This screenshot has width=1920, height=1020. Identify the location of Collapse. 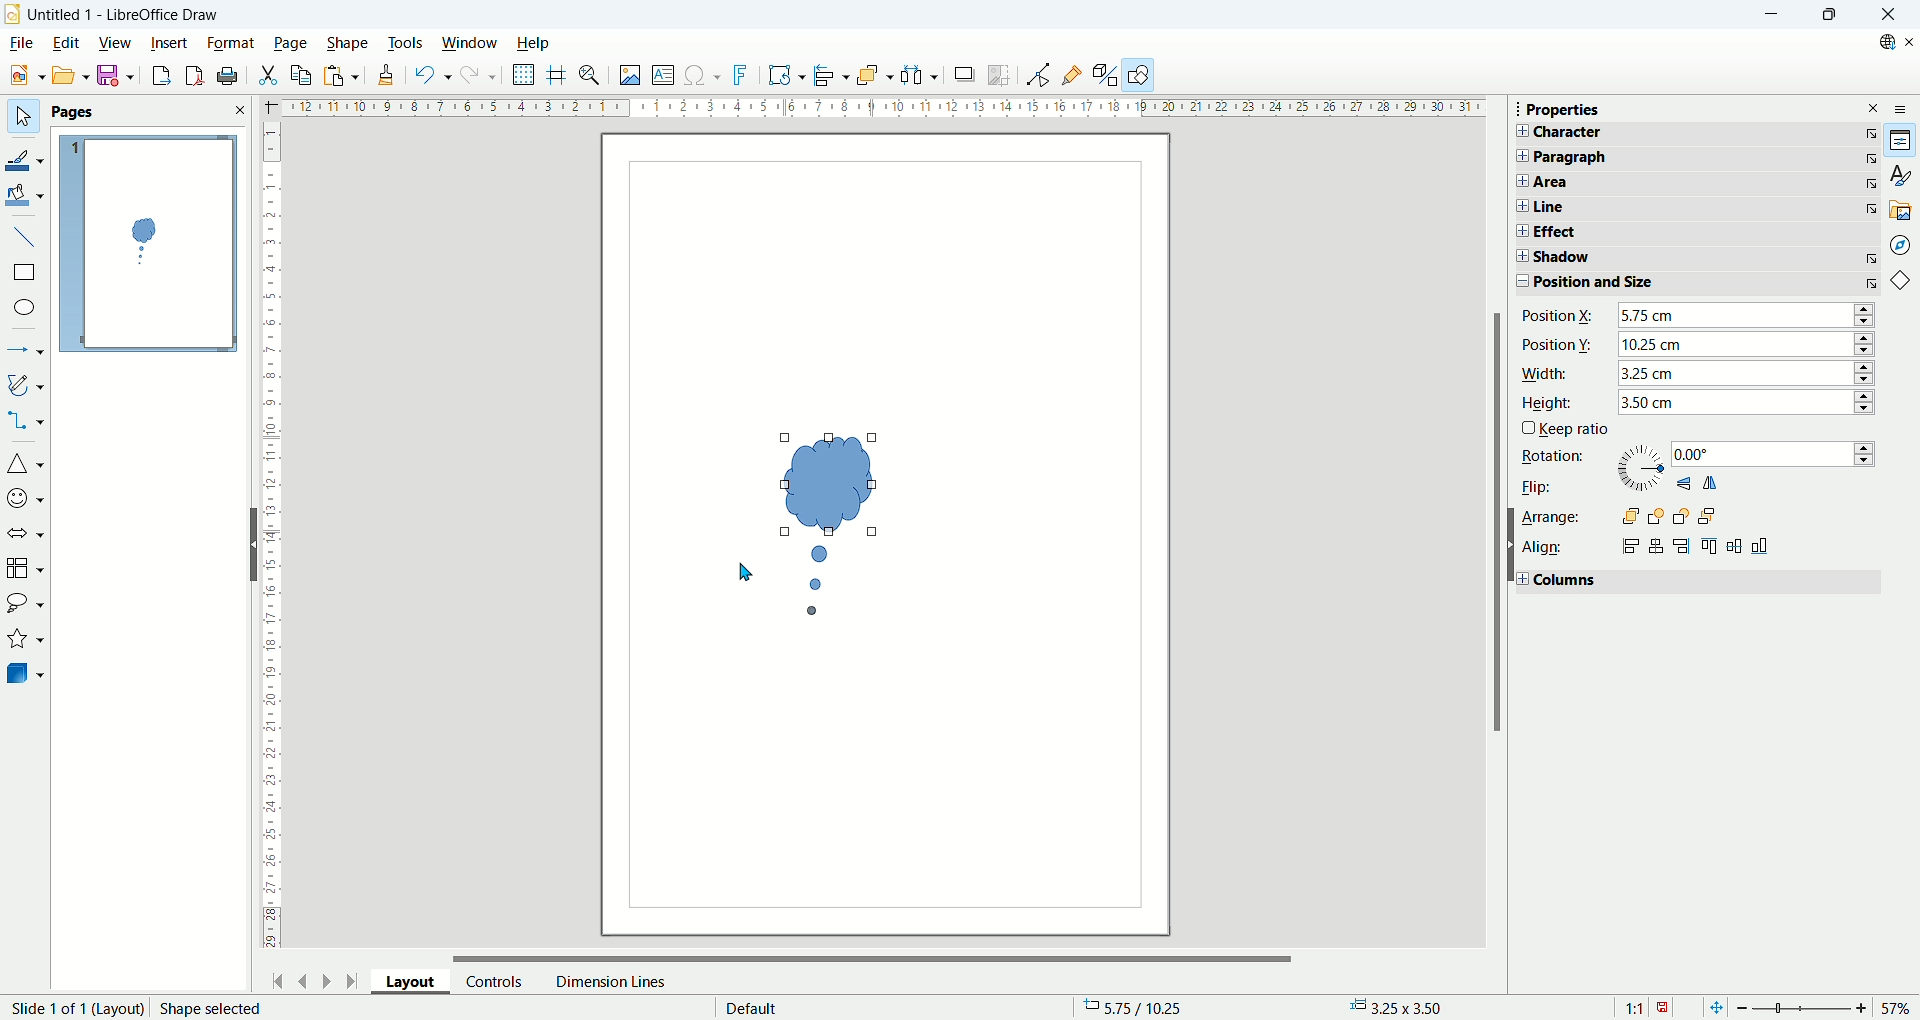
(1517, 283).